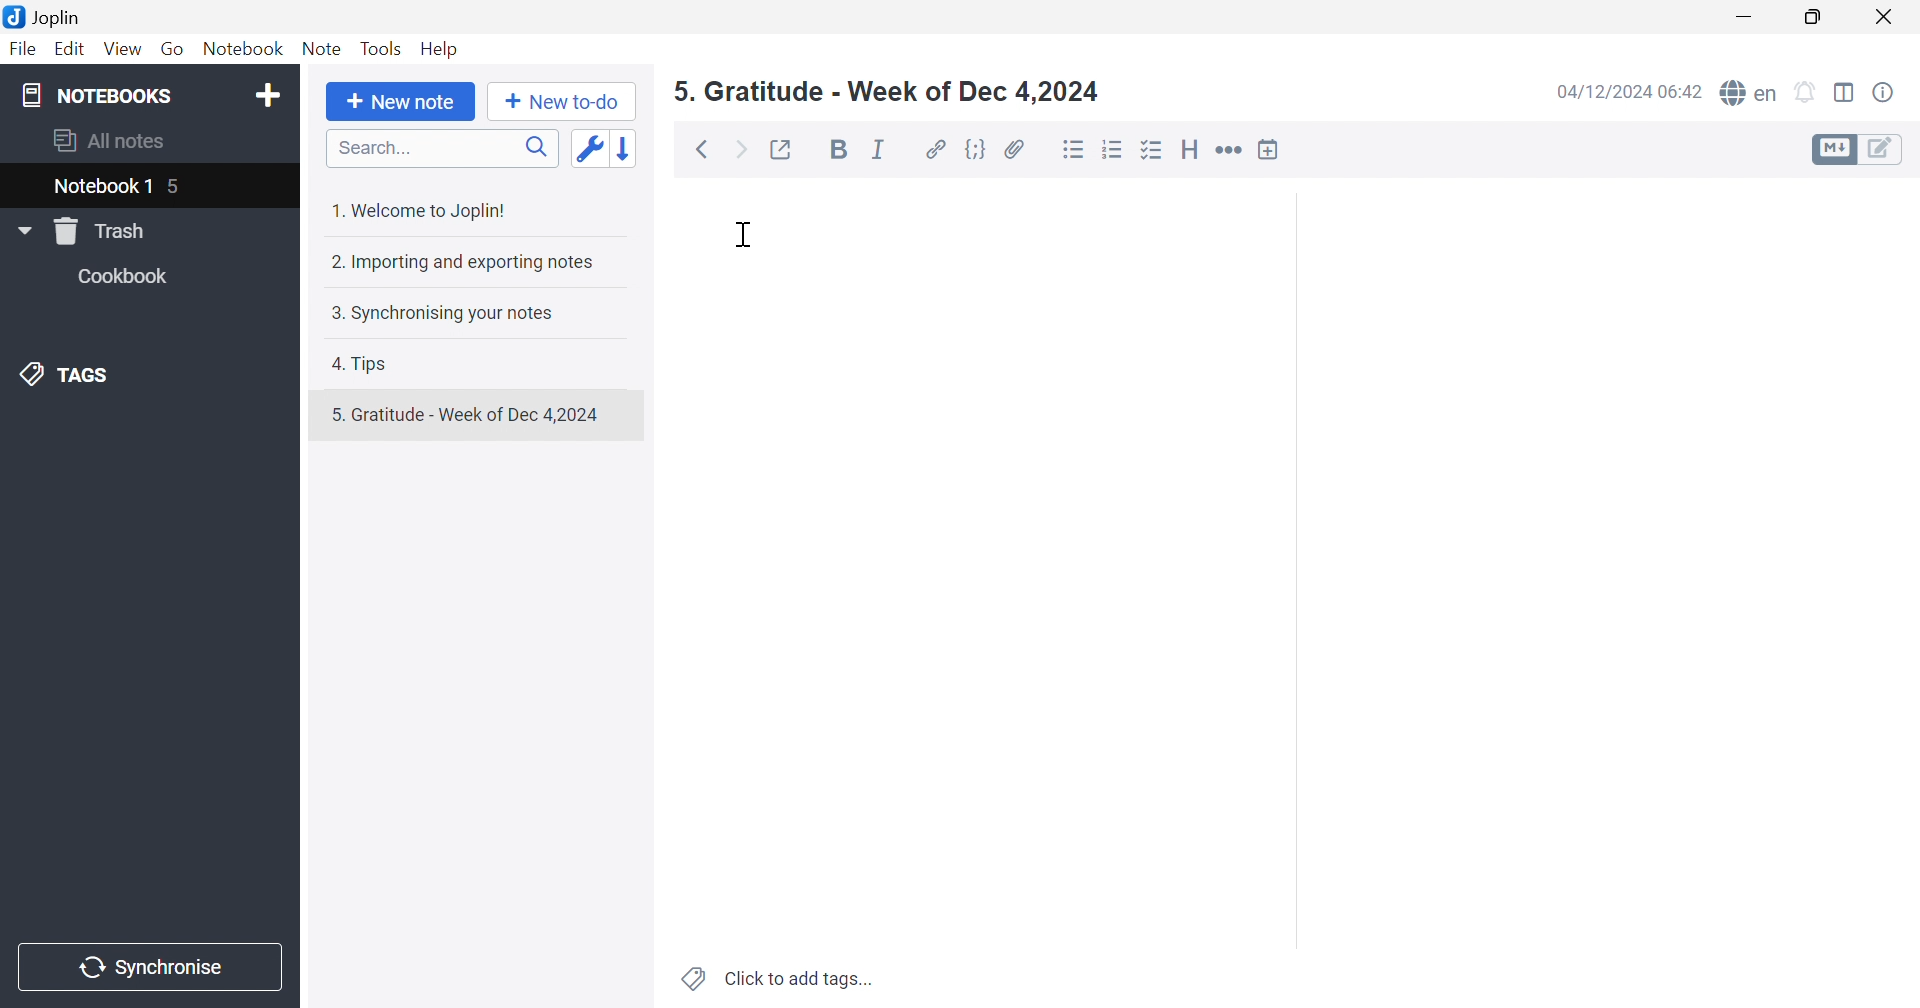 The width and height of the screenshot is (1920, 1008). Describe the element at coordinates (743, 148) in the screenshot. I see `Forward` at that location.